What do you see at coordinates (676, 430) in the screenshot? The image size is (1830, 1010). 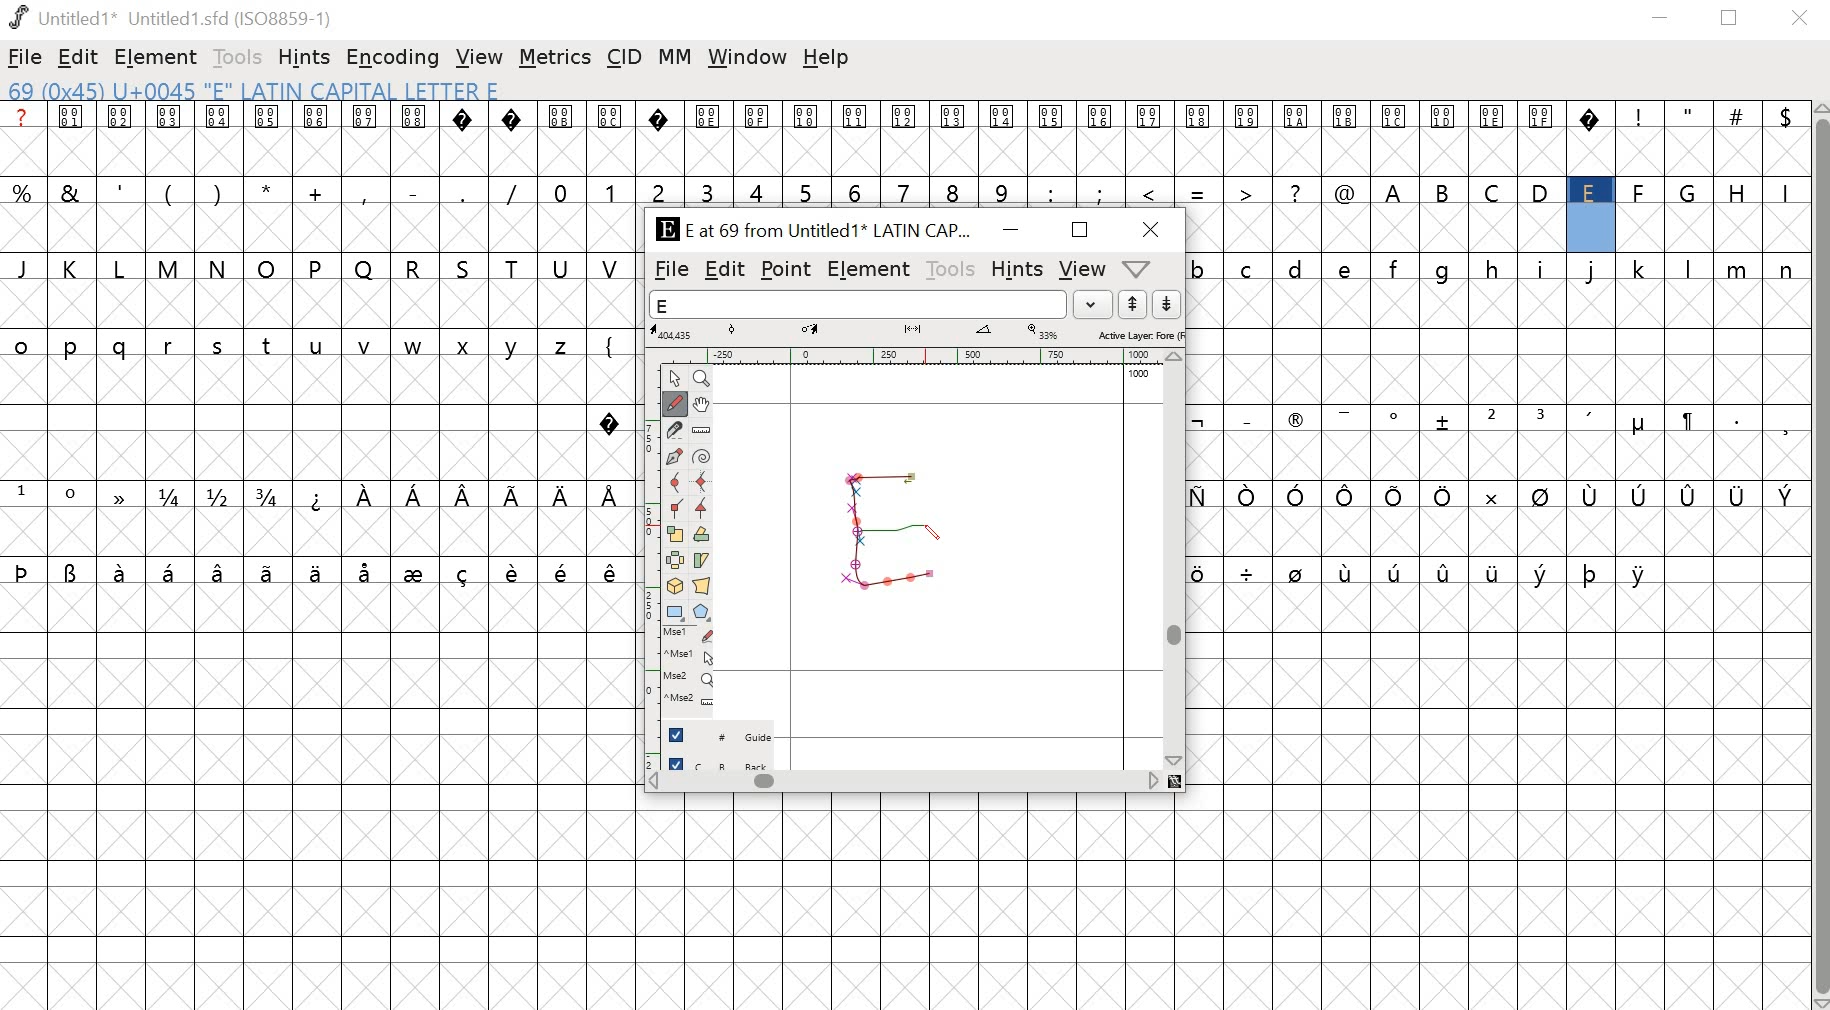 I see `Knife` at bounding box center [676, 430].